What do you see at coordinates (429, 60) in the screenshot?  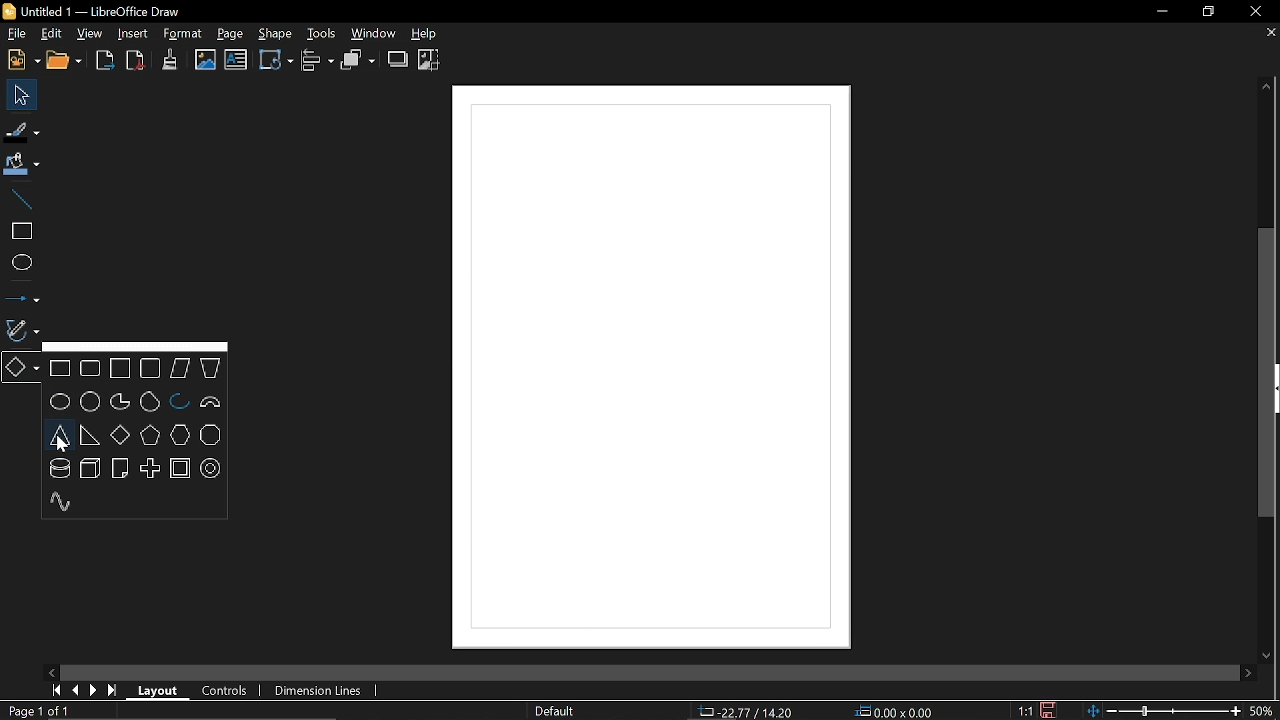 I see `Crop` at bounding box center [429, 60].